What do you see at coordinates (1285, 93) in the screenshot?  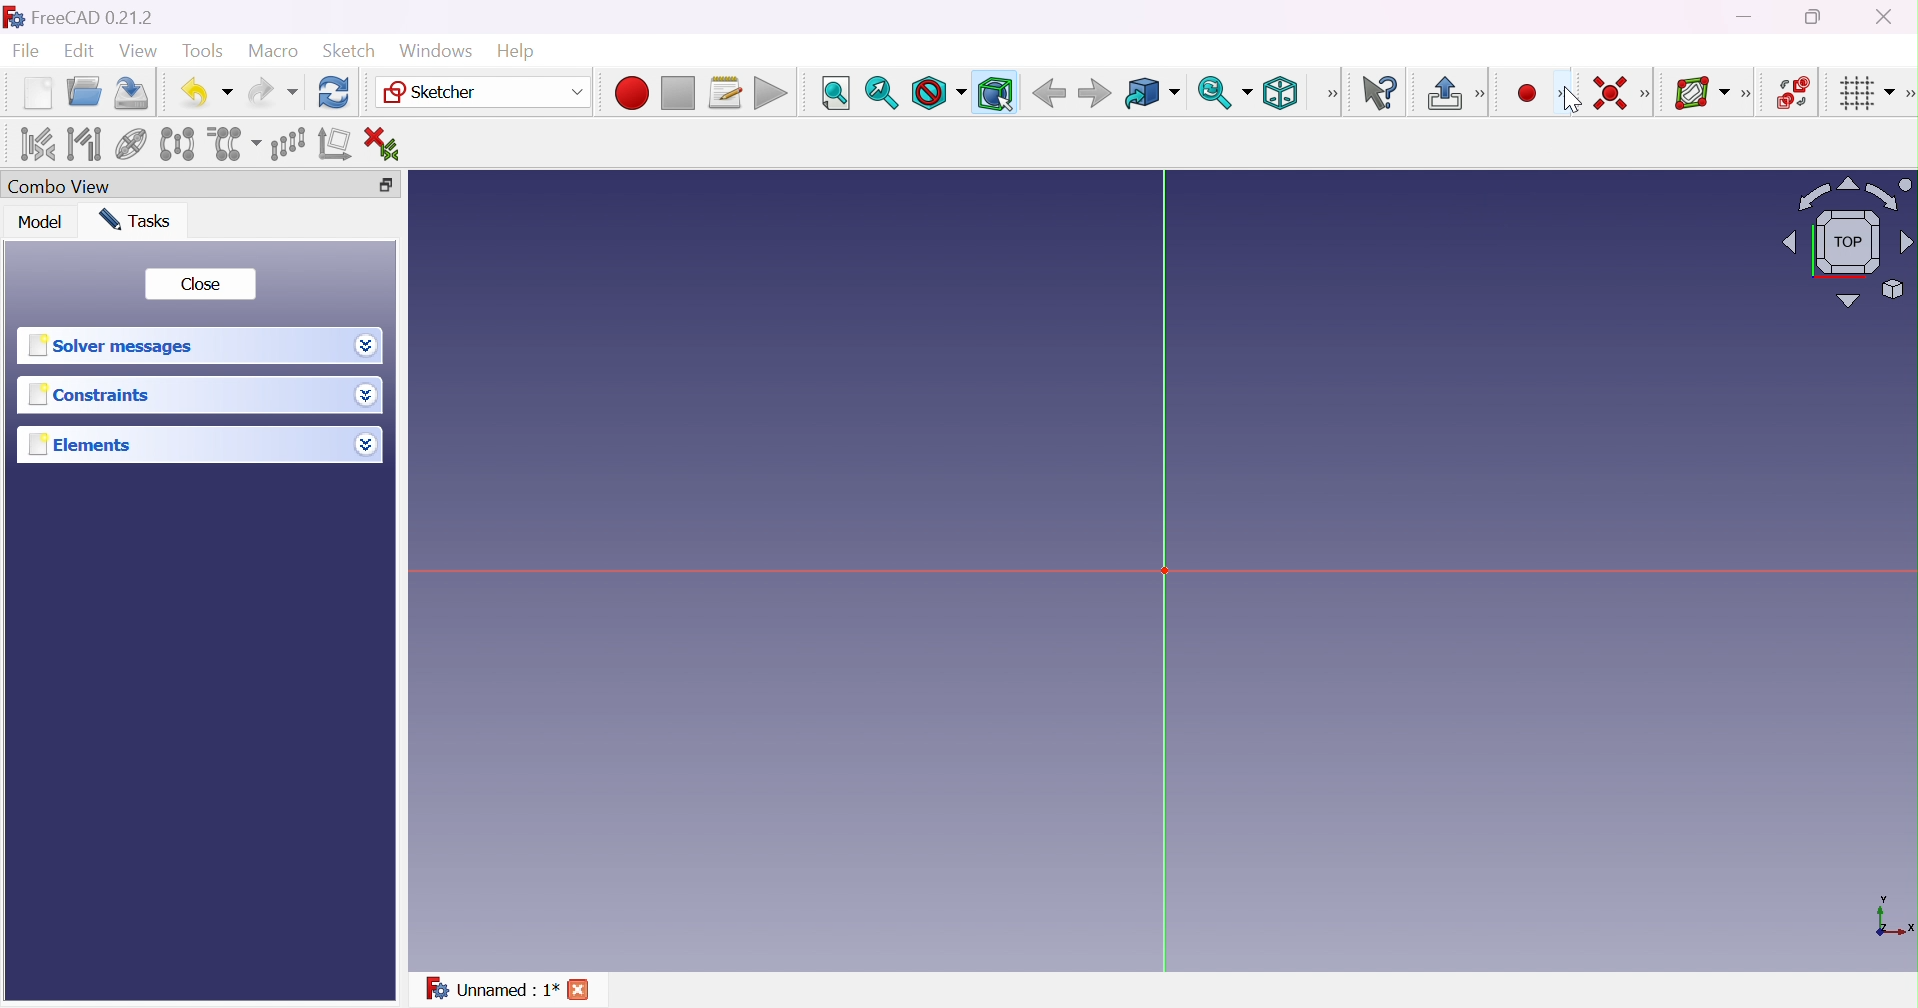 I see `Isometric` at bounding box center [1285, 93].